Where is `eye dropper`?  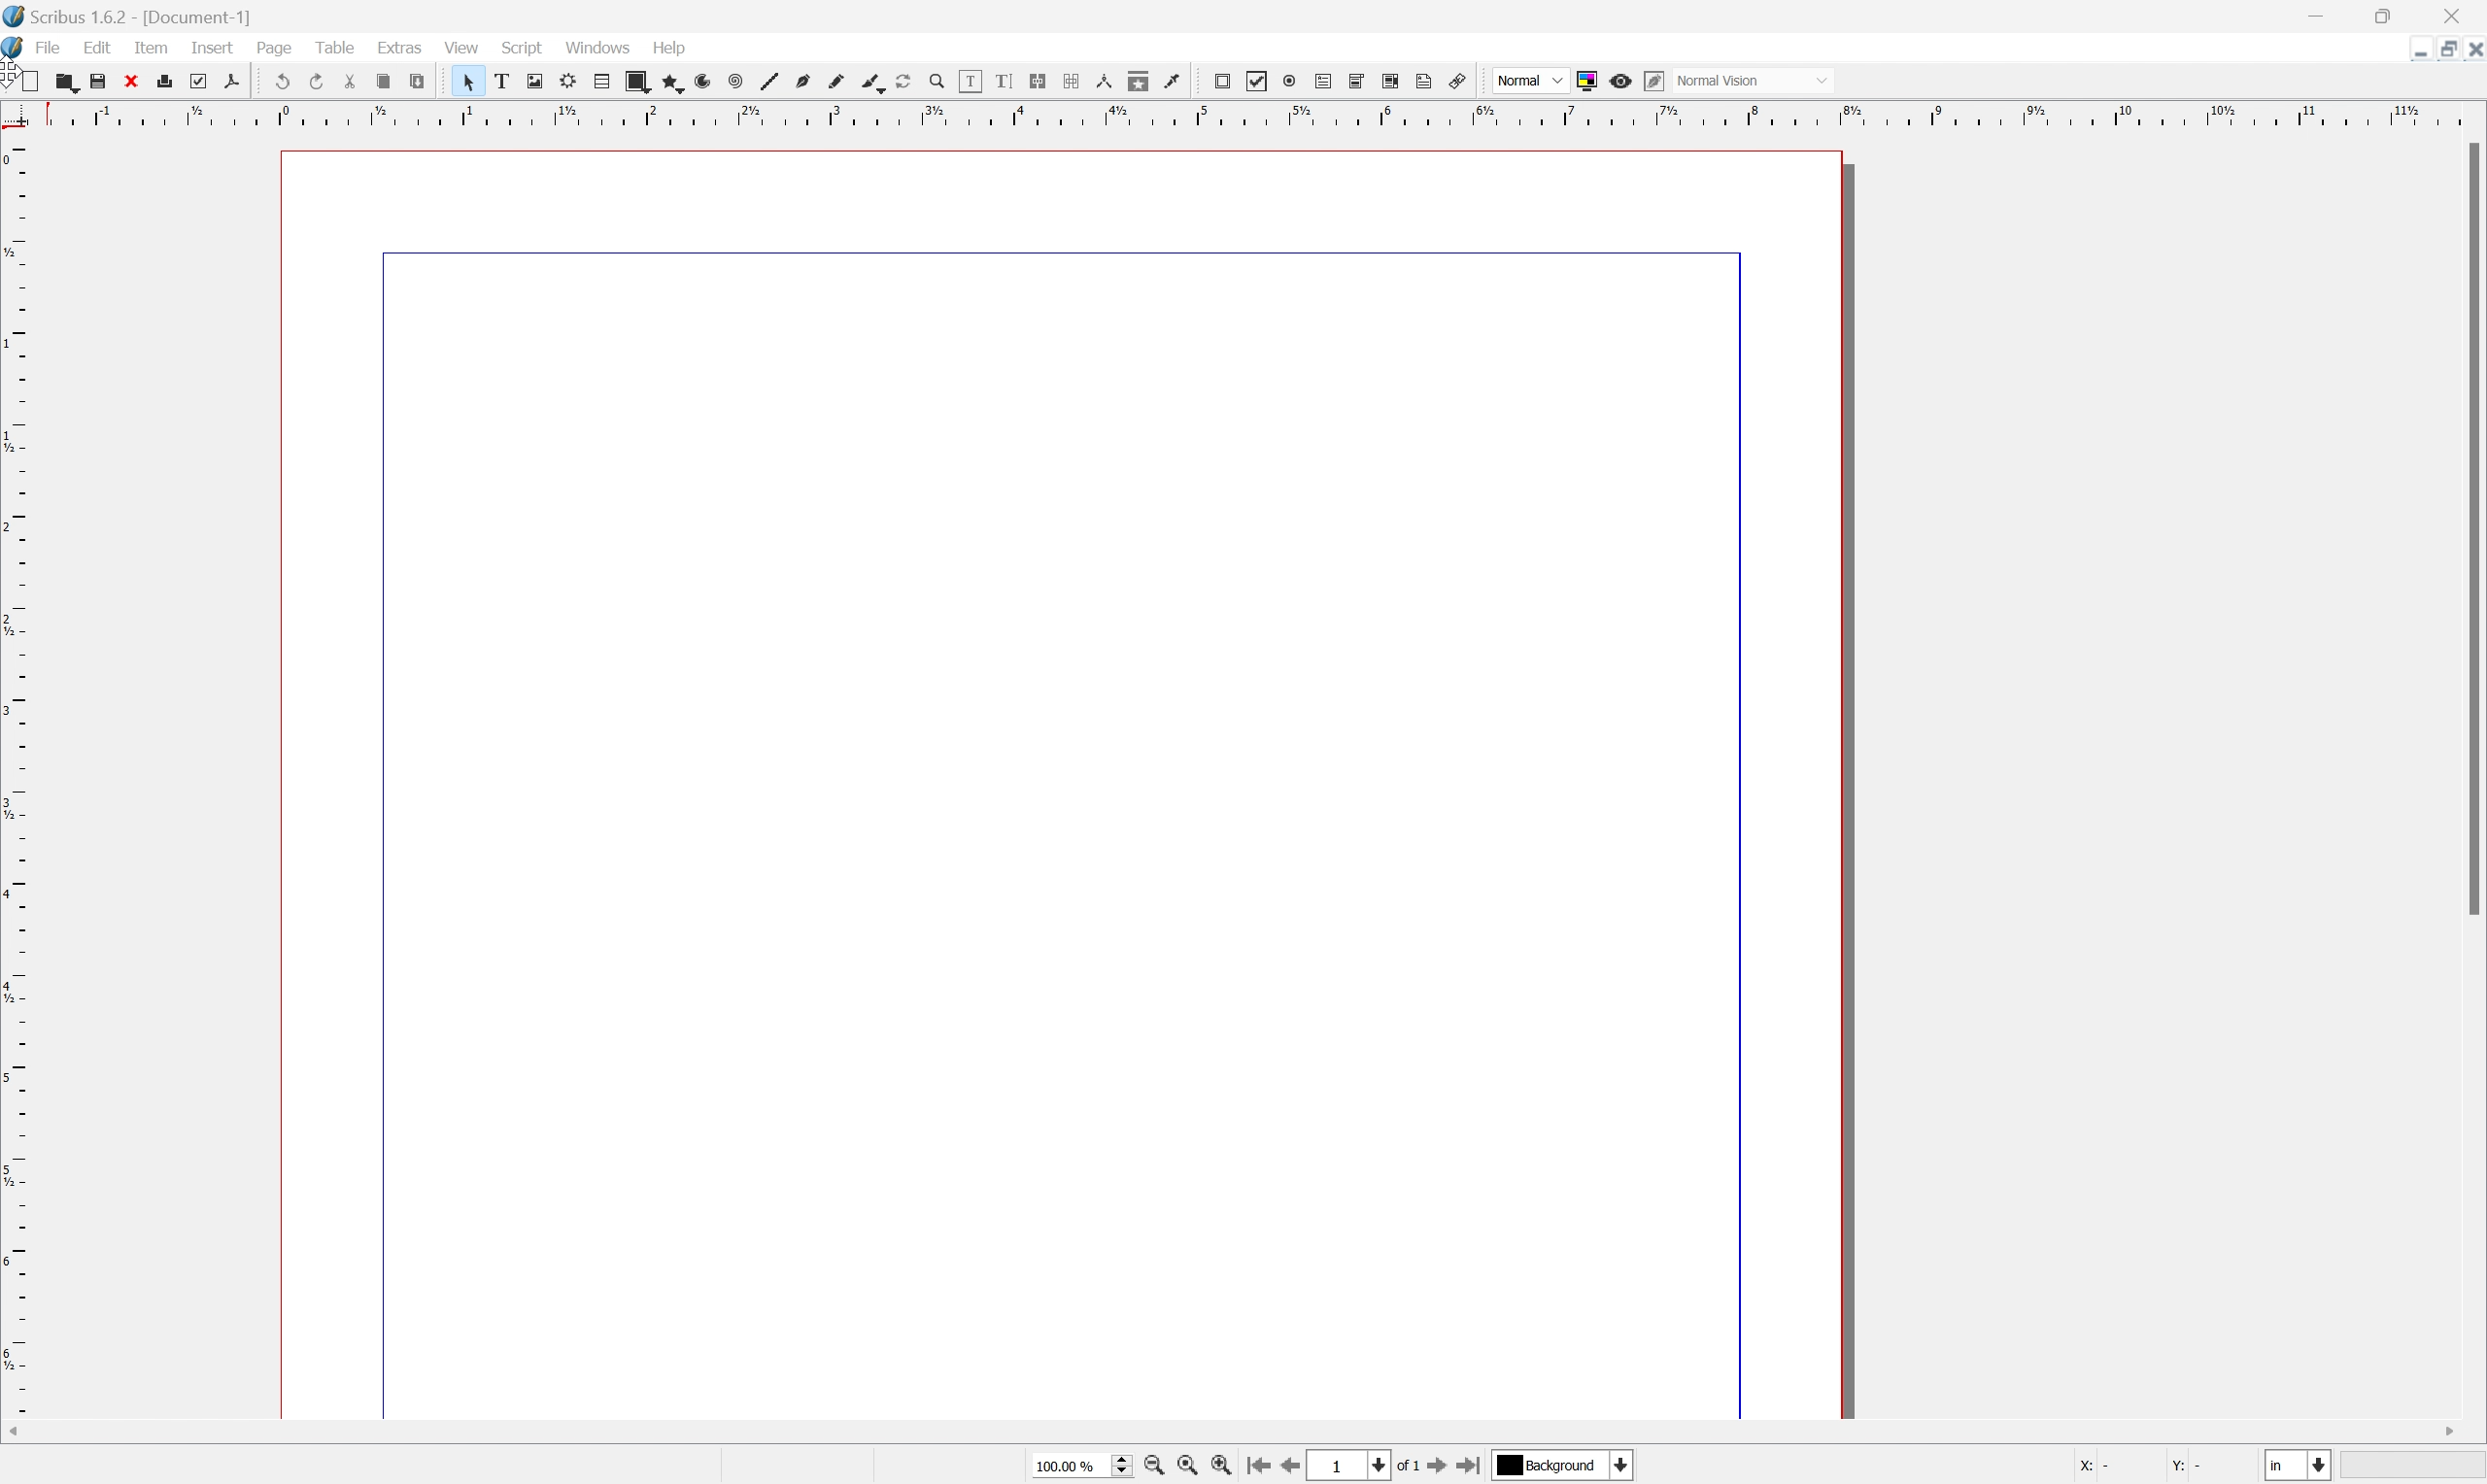
eye dropper is located at coordinates (1174, 82).